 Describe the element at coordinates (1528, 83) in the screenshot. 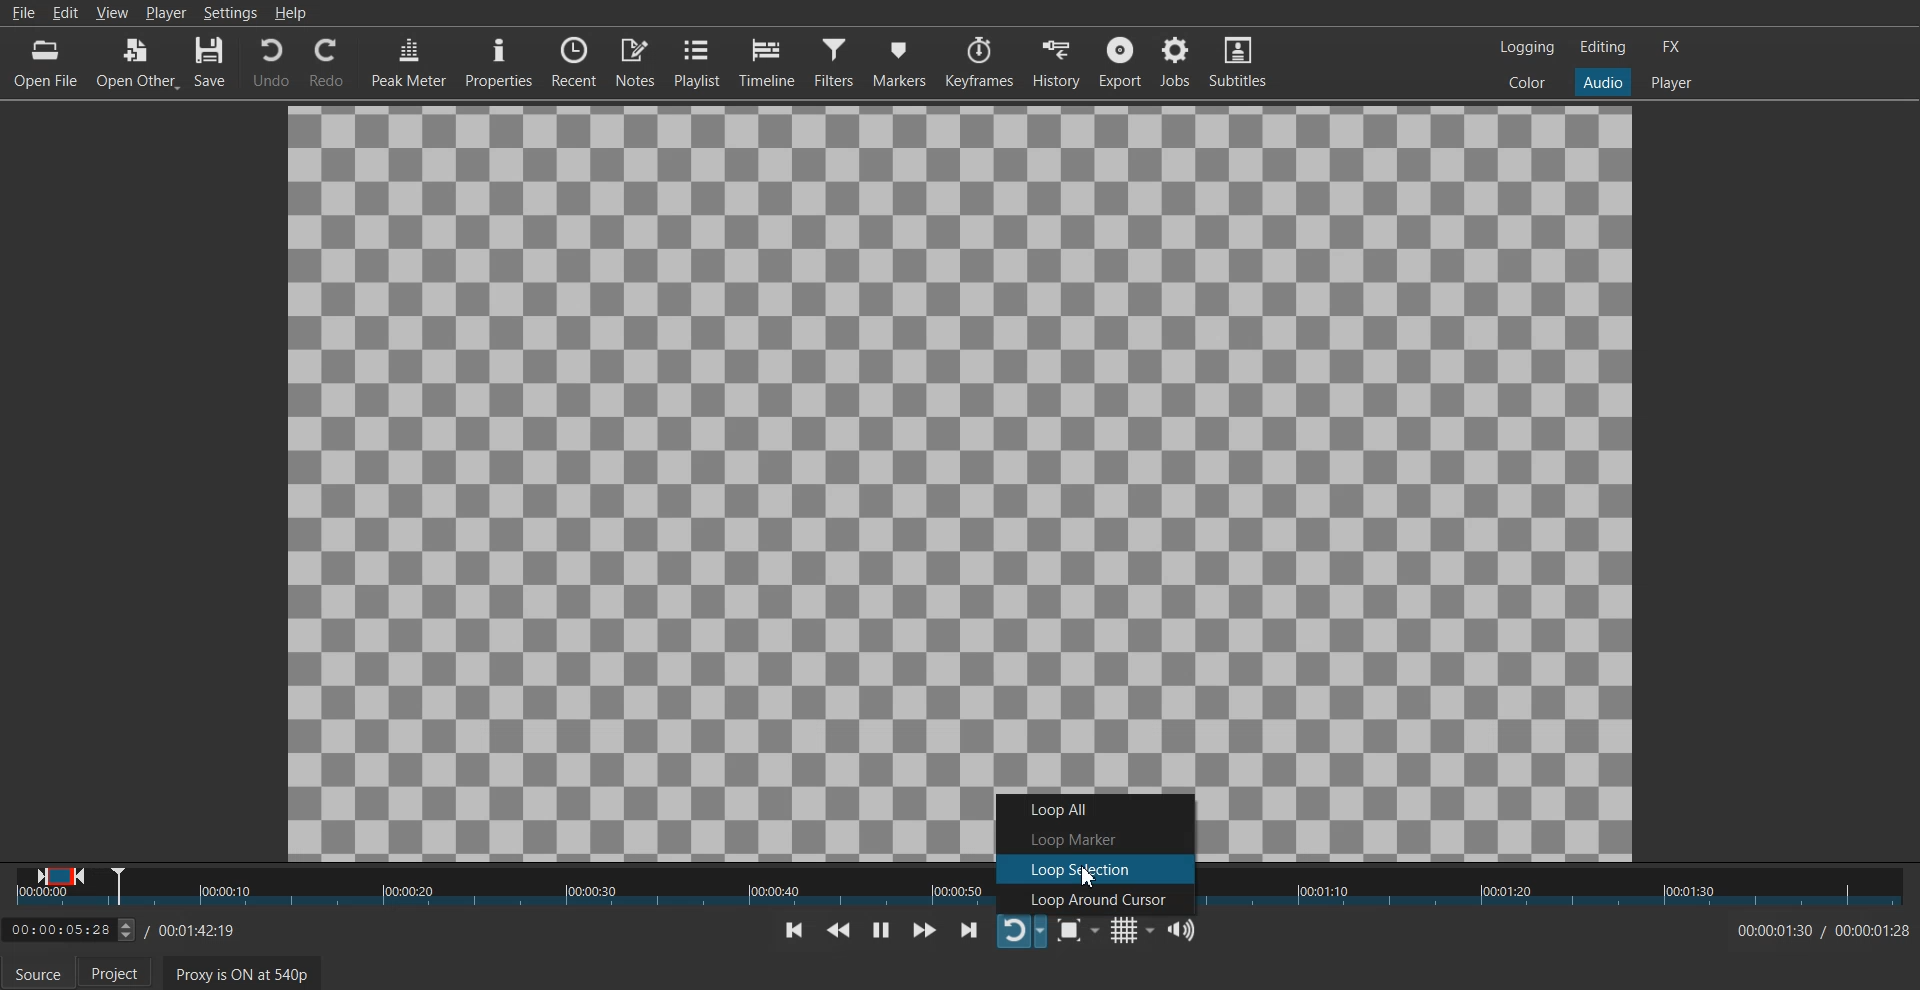

I see `Color` at that location.